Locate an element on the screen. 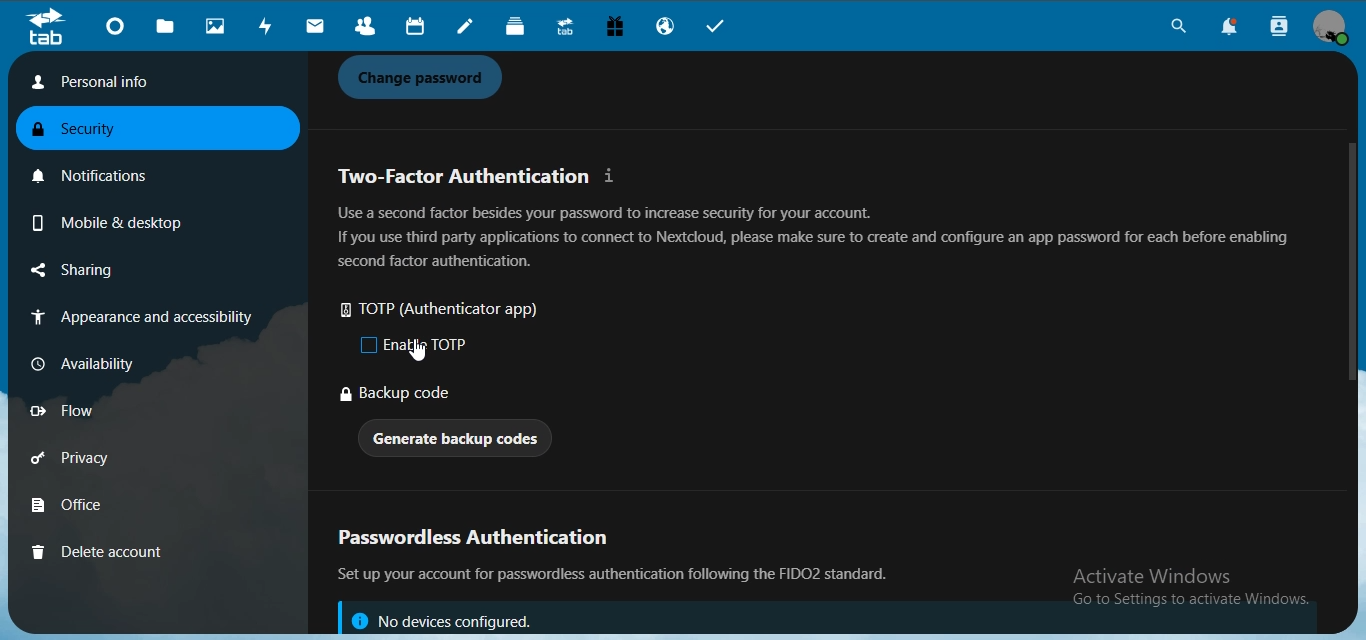 Image resolution: width=1366 pixels, height=640 pixels. availability is located at coordinates (94, 362).